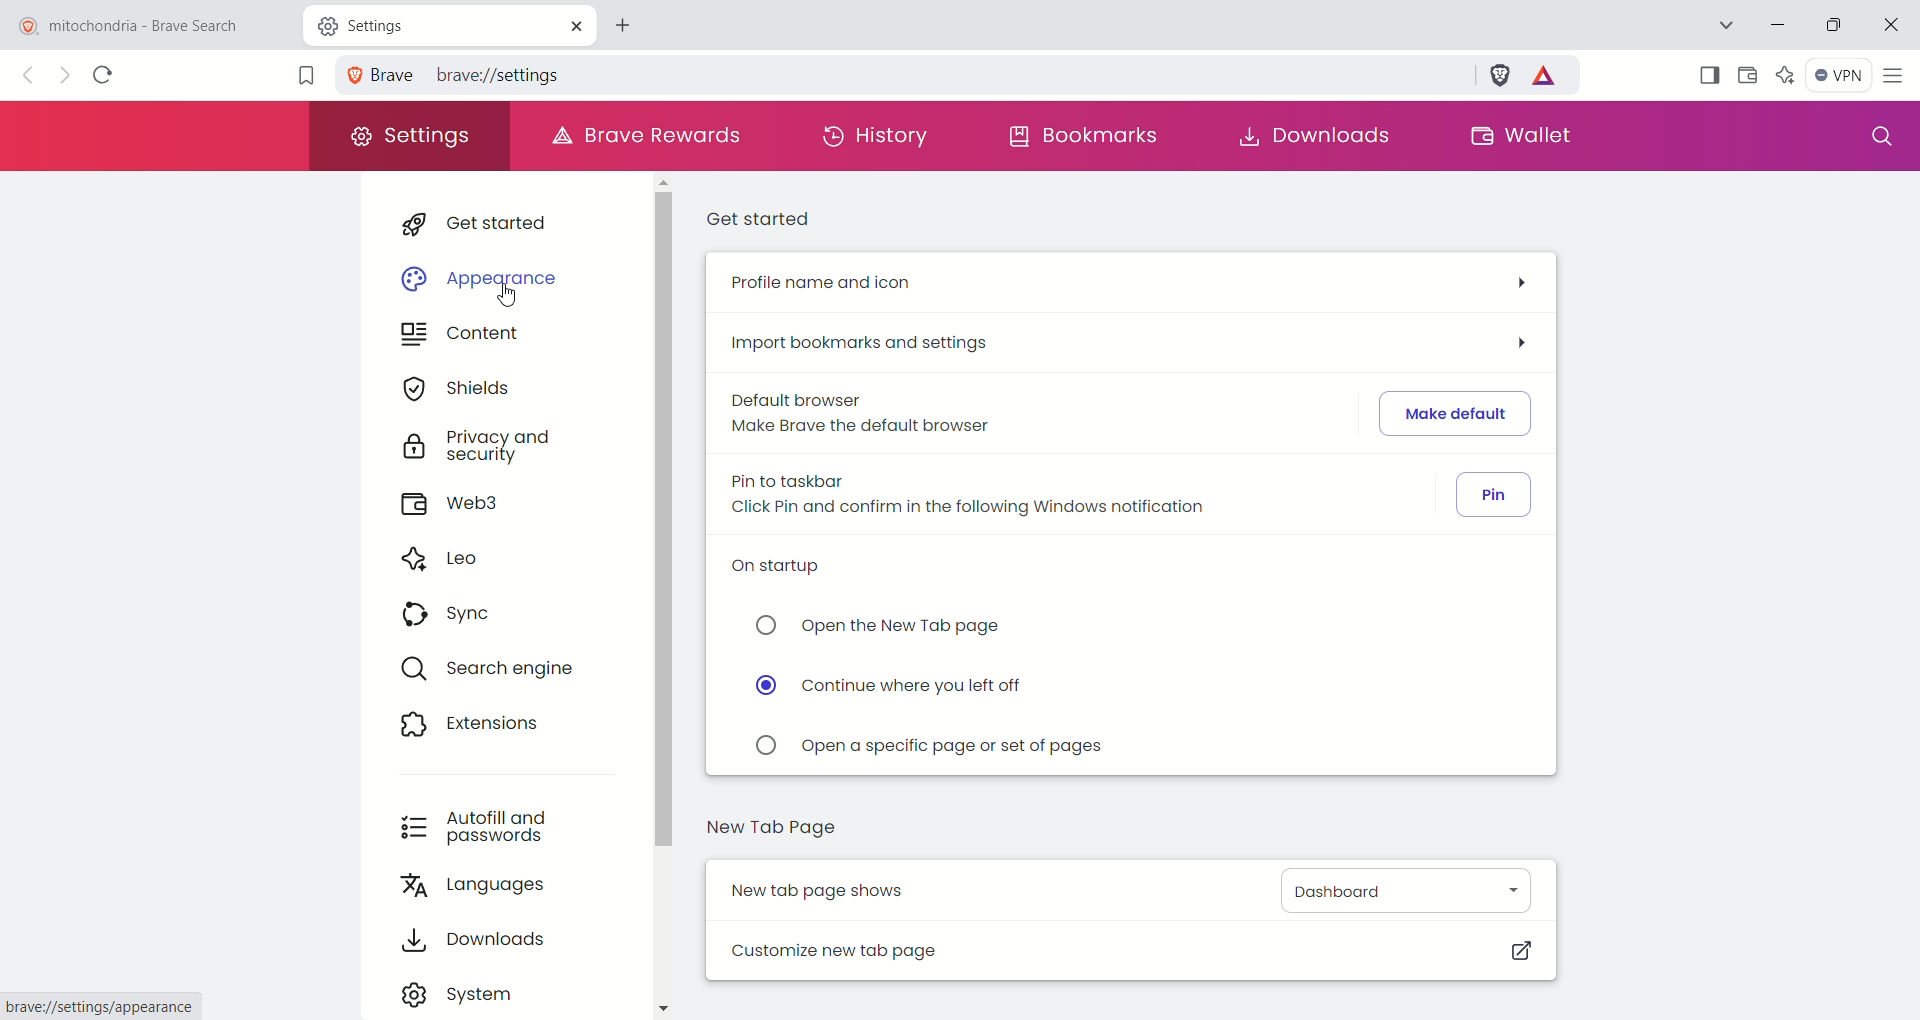 The width and height of the screenshot is (1920, 1020). I want to click on open the new tab page, so click(877, 629).